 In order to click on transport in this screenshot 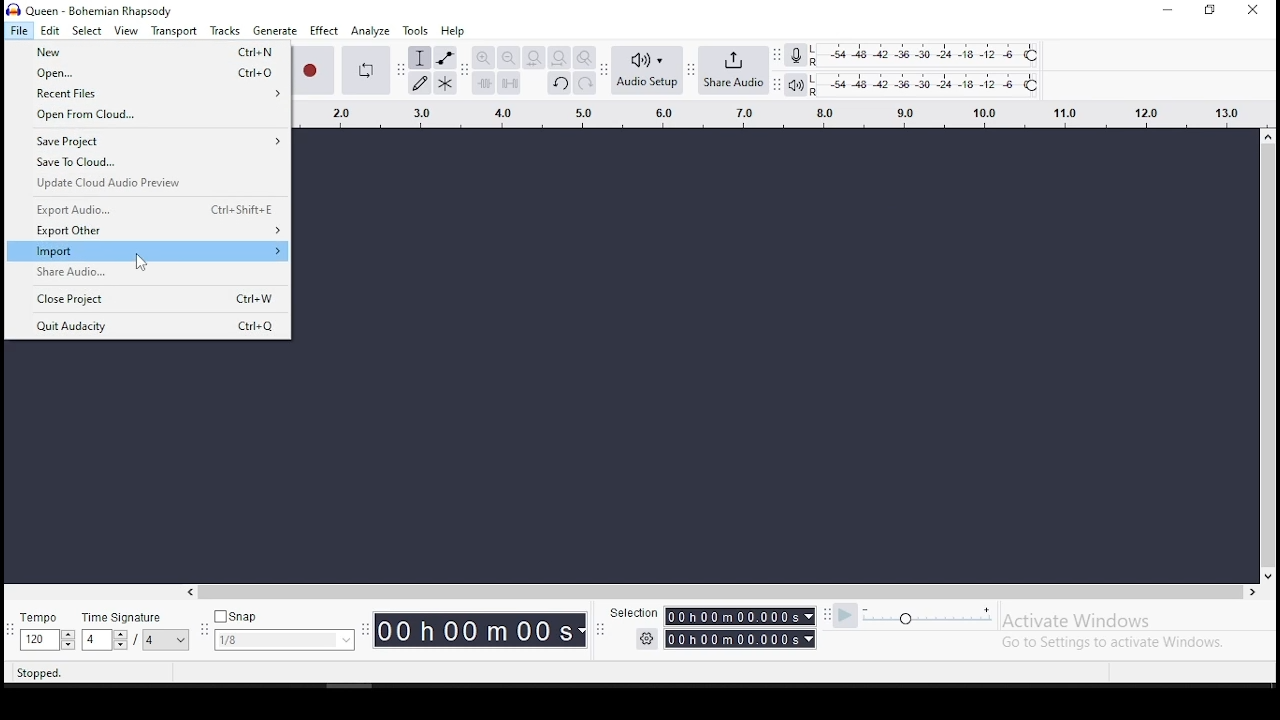, I will do `click(173, 30)`.